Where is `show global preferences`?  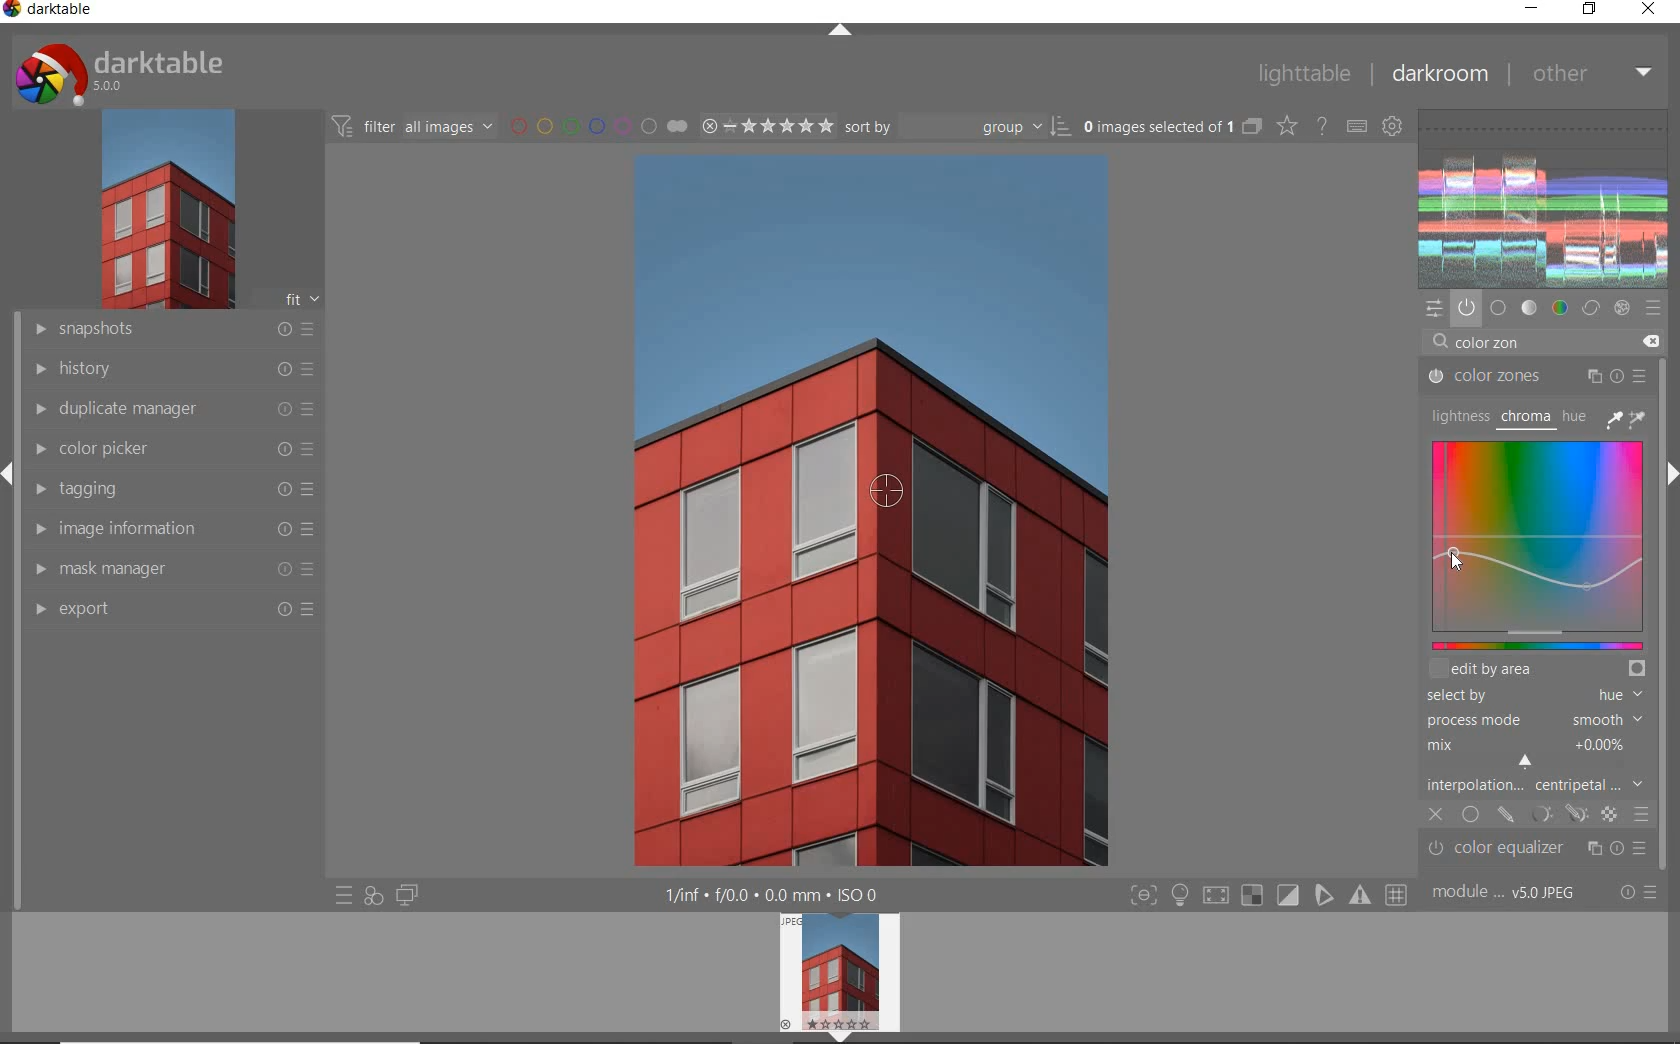
show global preferences is located at coordinates (1394, 128).